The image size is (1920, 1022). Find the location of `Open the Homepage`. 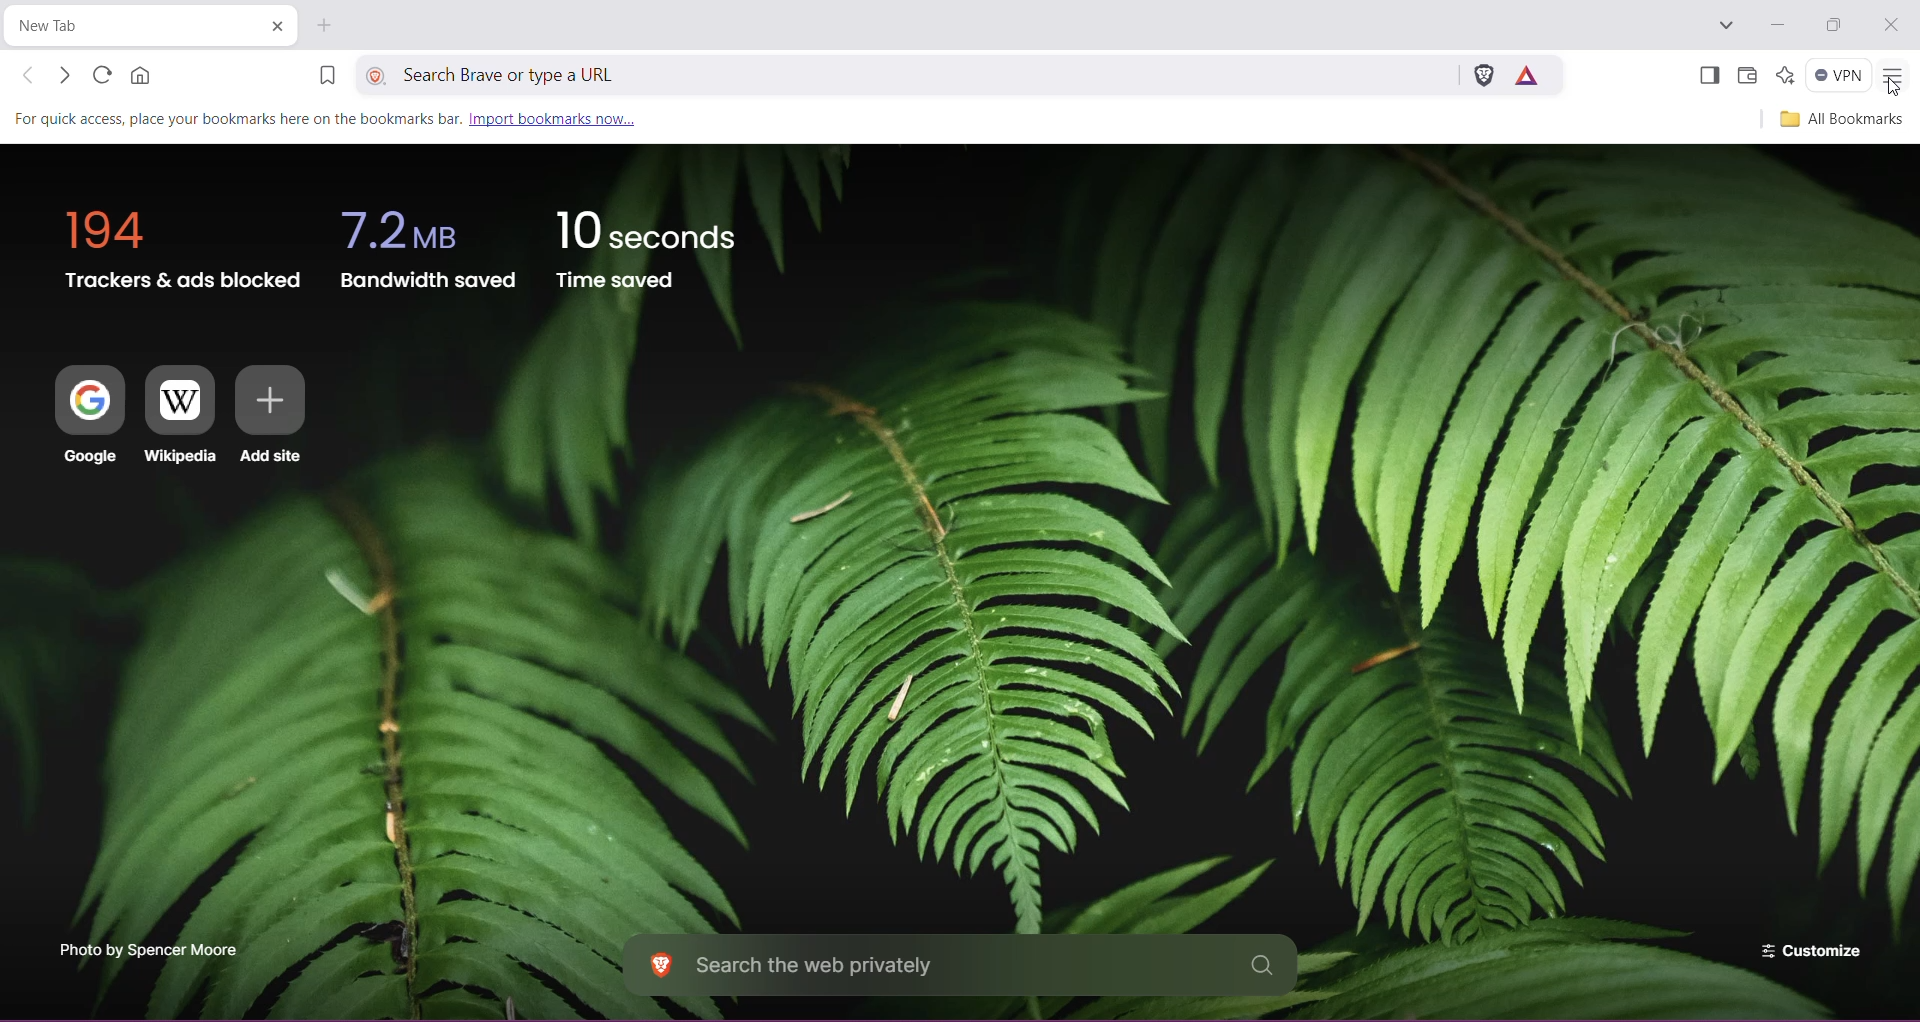

Open the Homepage is located at coordinates (144, 75).